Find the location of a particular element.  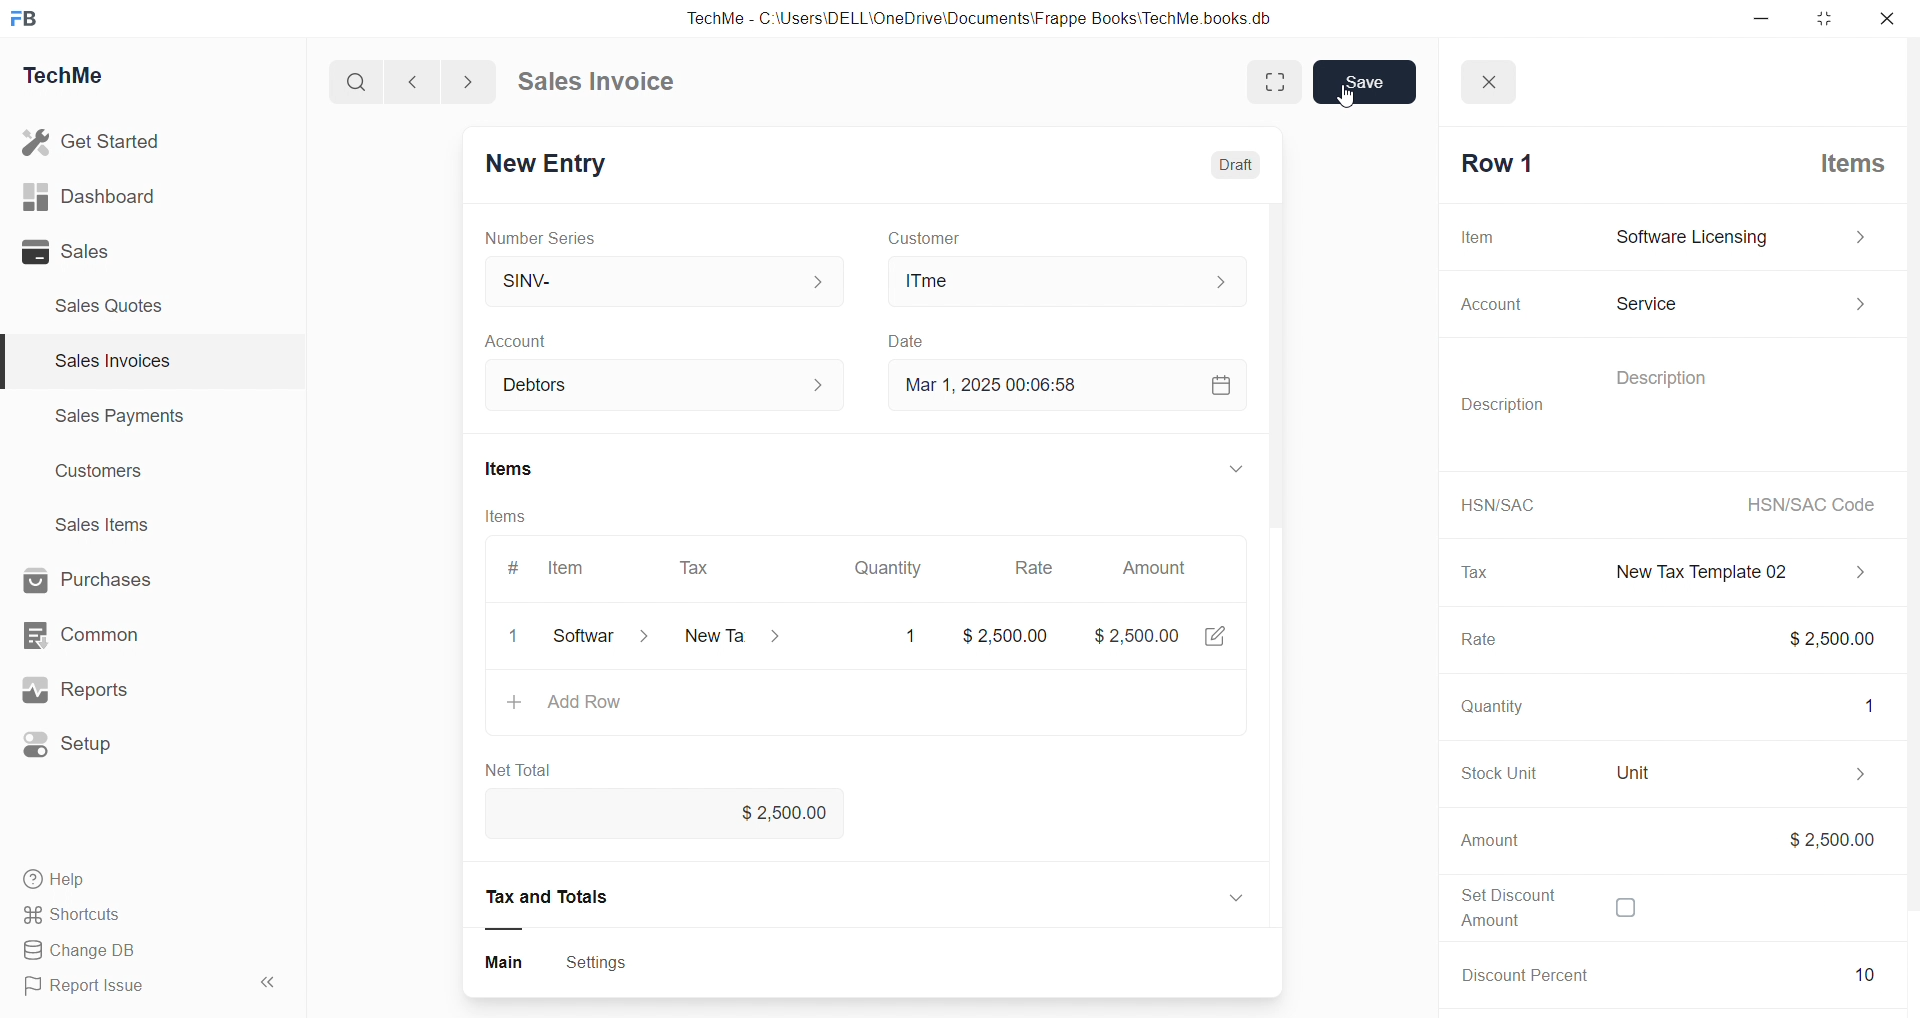

$2,500.00 is located at coordinates (1009, 635).